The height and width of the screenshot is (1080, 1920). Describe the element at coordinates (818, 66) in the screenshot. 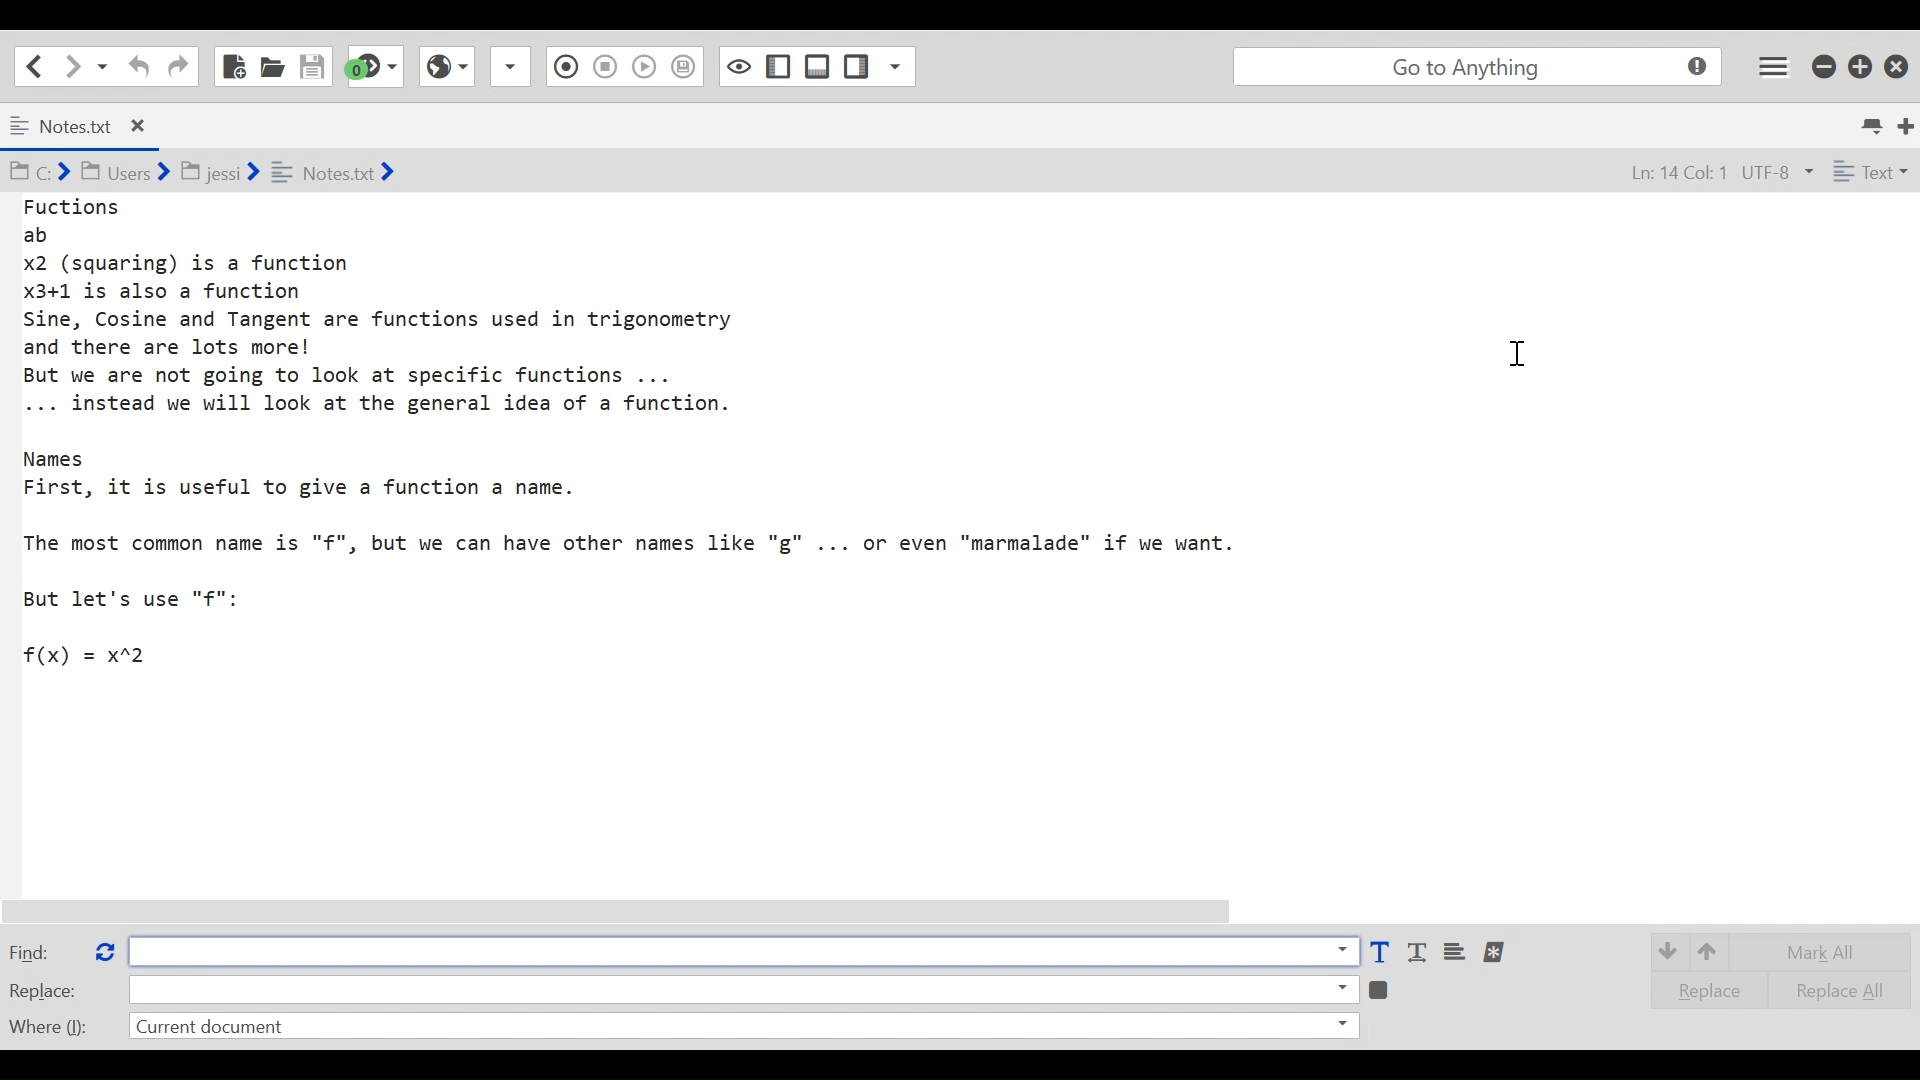

I see `Show/Hide Left Pane` at that location.